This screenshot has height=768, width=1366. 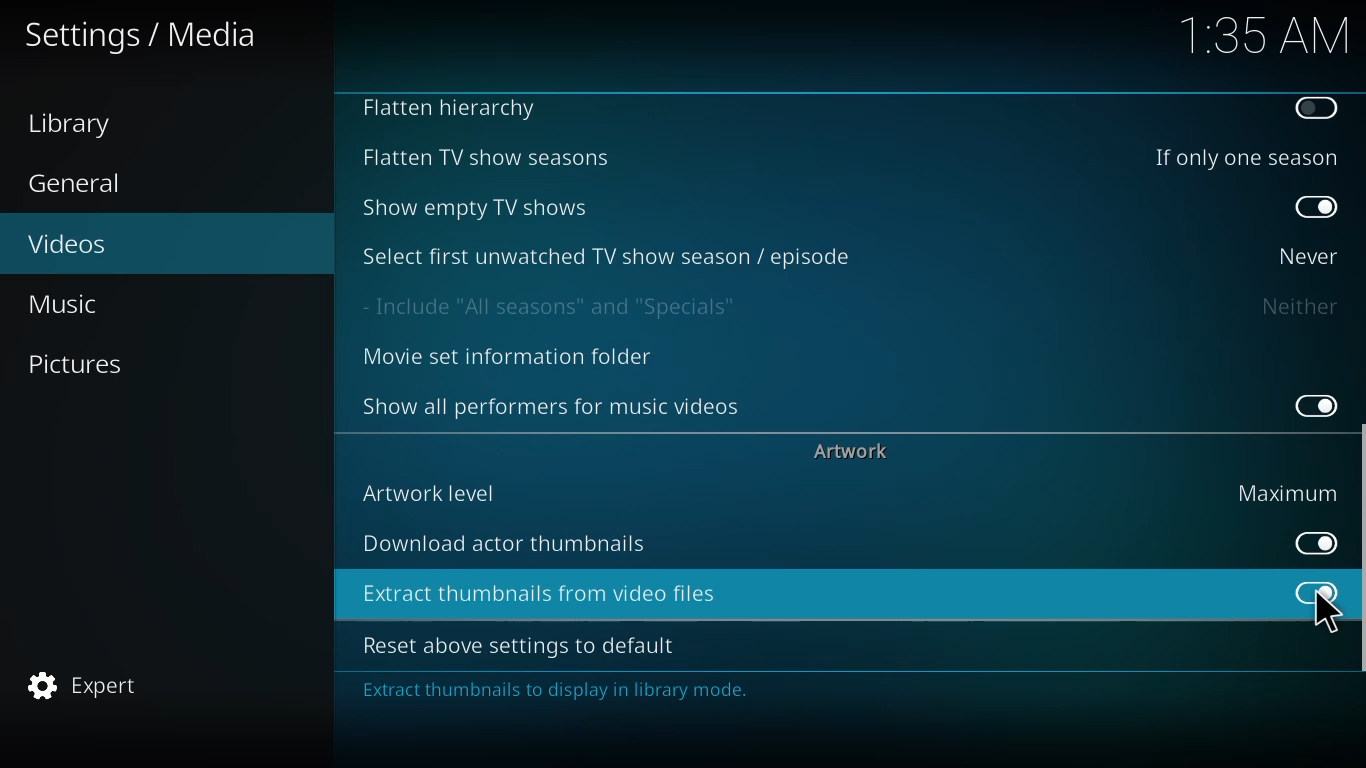 I want to click on movie set info, so click(x=512, y=358).